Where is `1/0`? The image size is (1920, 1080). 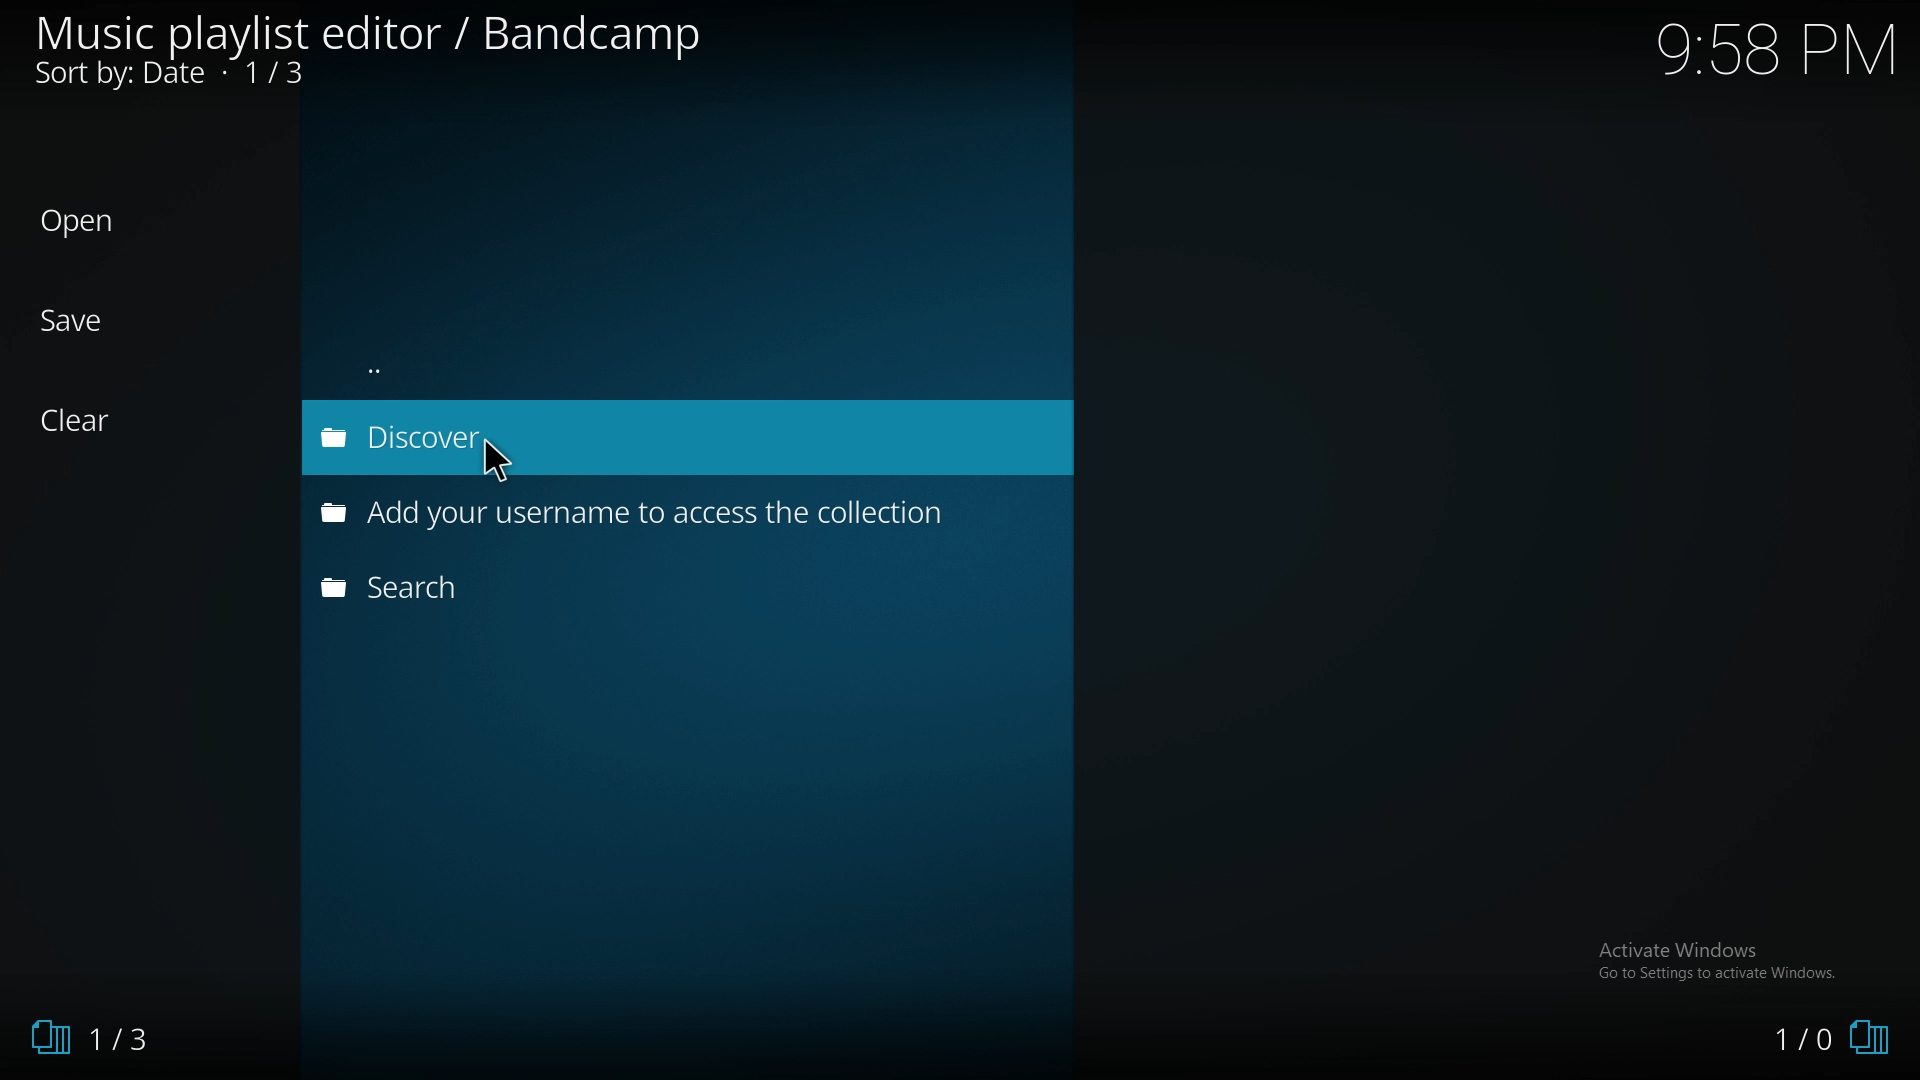
1/0 is located at coordinates (1830, 1041).